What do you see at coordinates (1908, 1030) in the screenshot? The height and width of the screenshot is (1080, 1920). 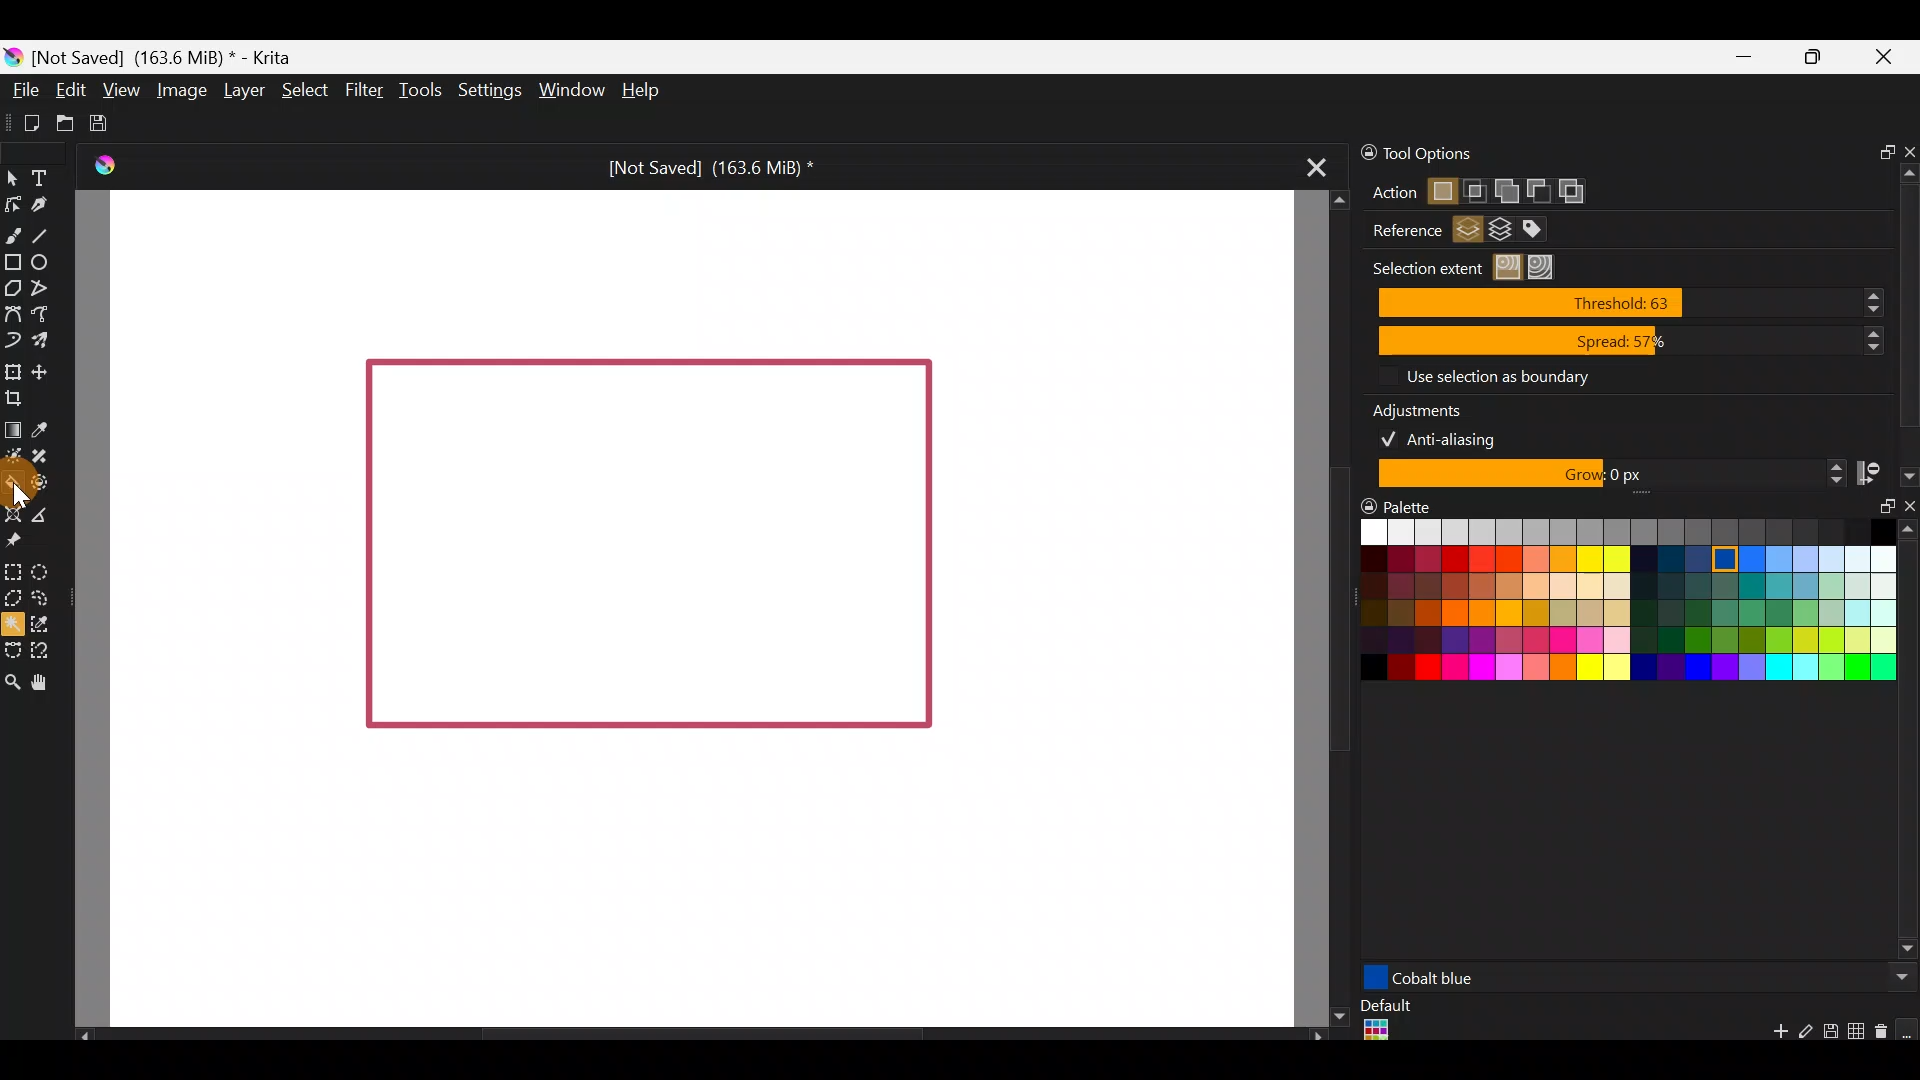 I see `Lock the current palette` at bounding box center [1908, 1030].